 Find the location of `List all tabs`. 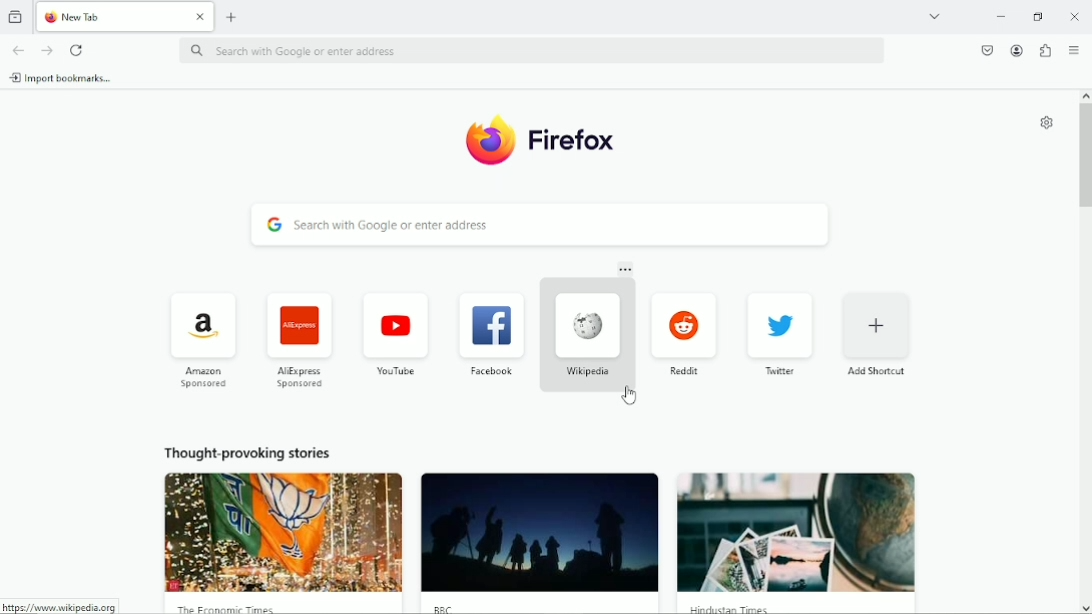

List all tabs is located at coordinates (935, 15).